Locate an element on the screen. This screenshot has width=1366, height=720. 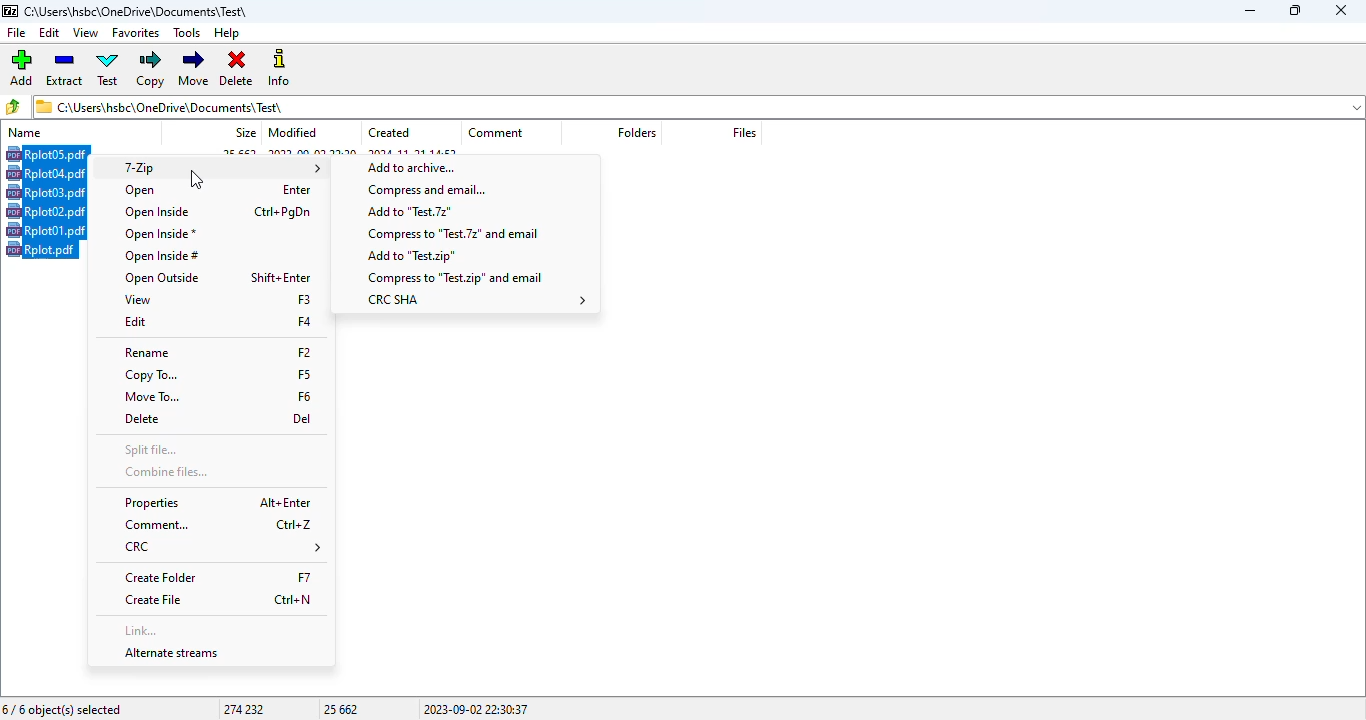
add to archive is located at coordinates (409, 167).